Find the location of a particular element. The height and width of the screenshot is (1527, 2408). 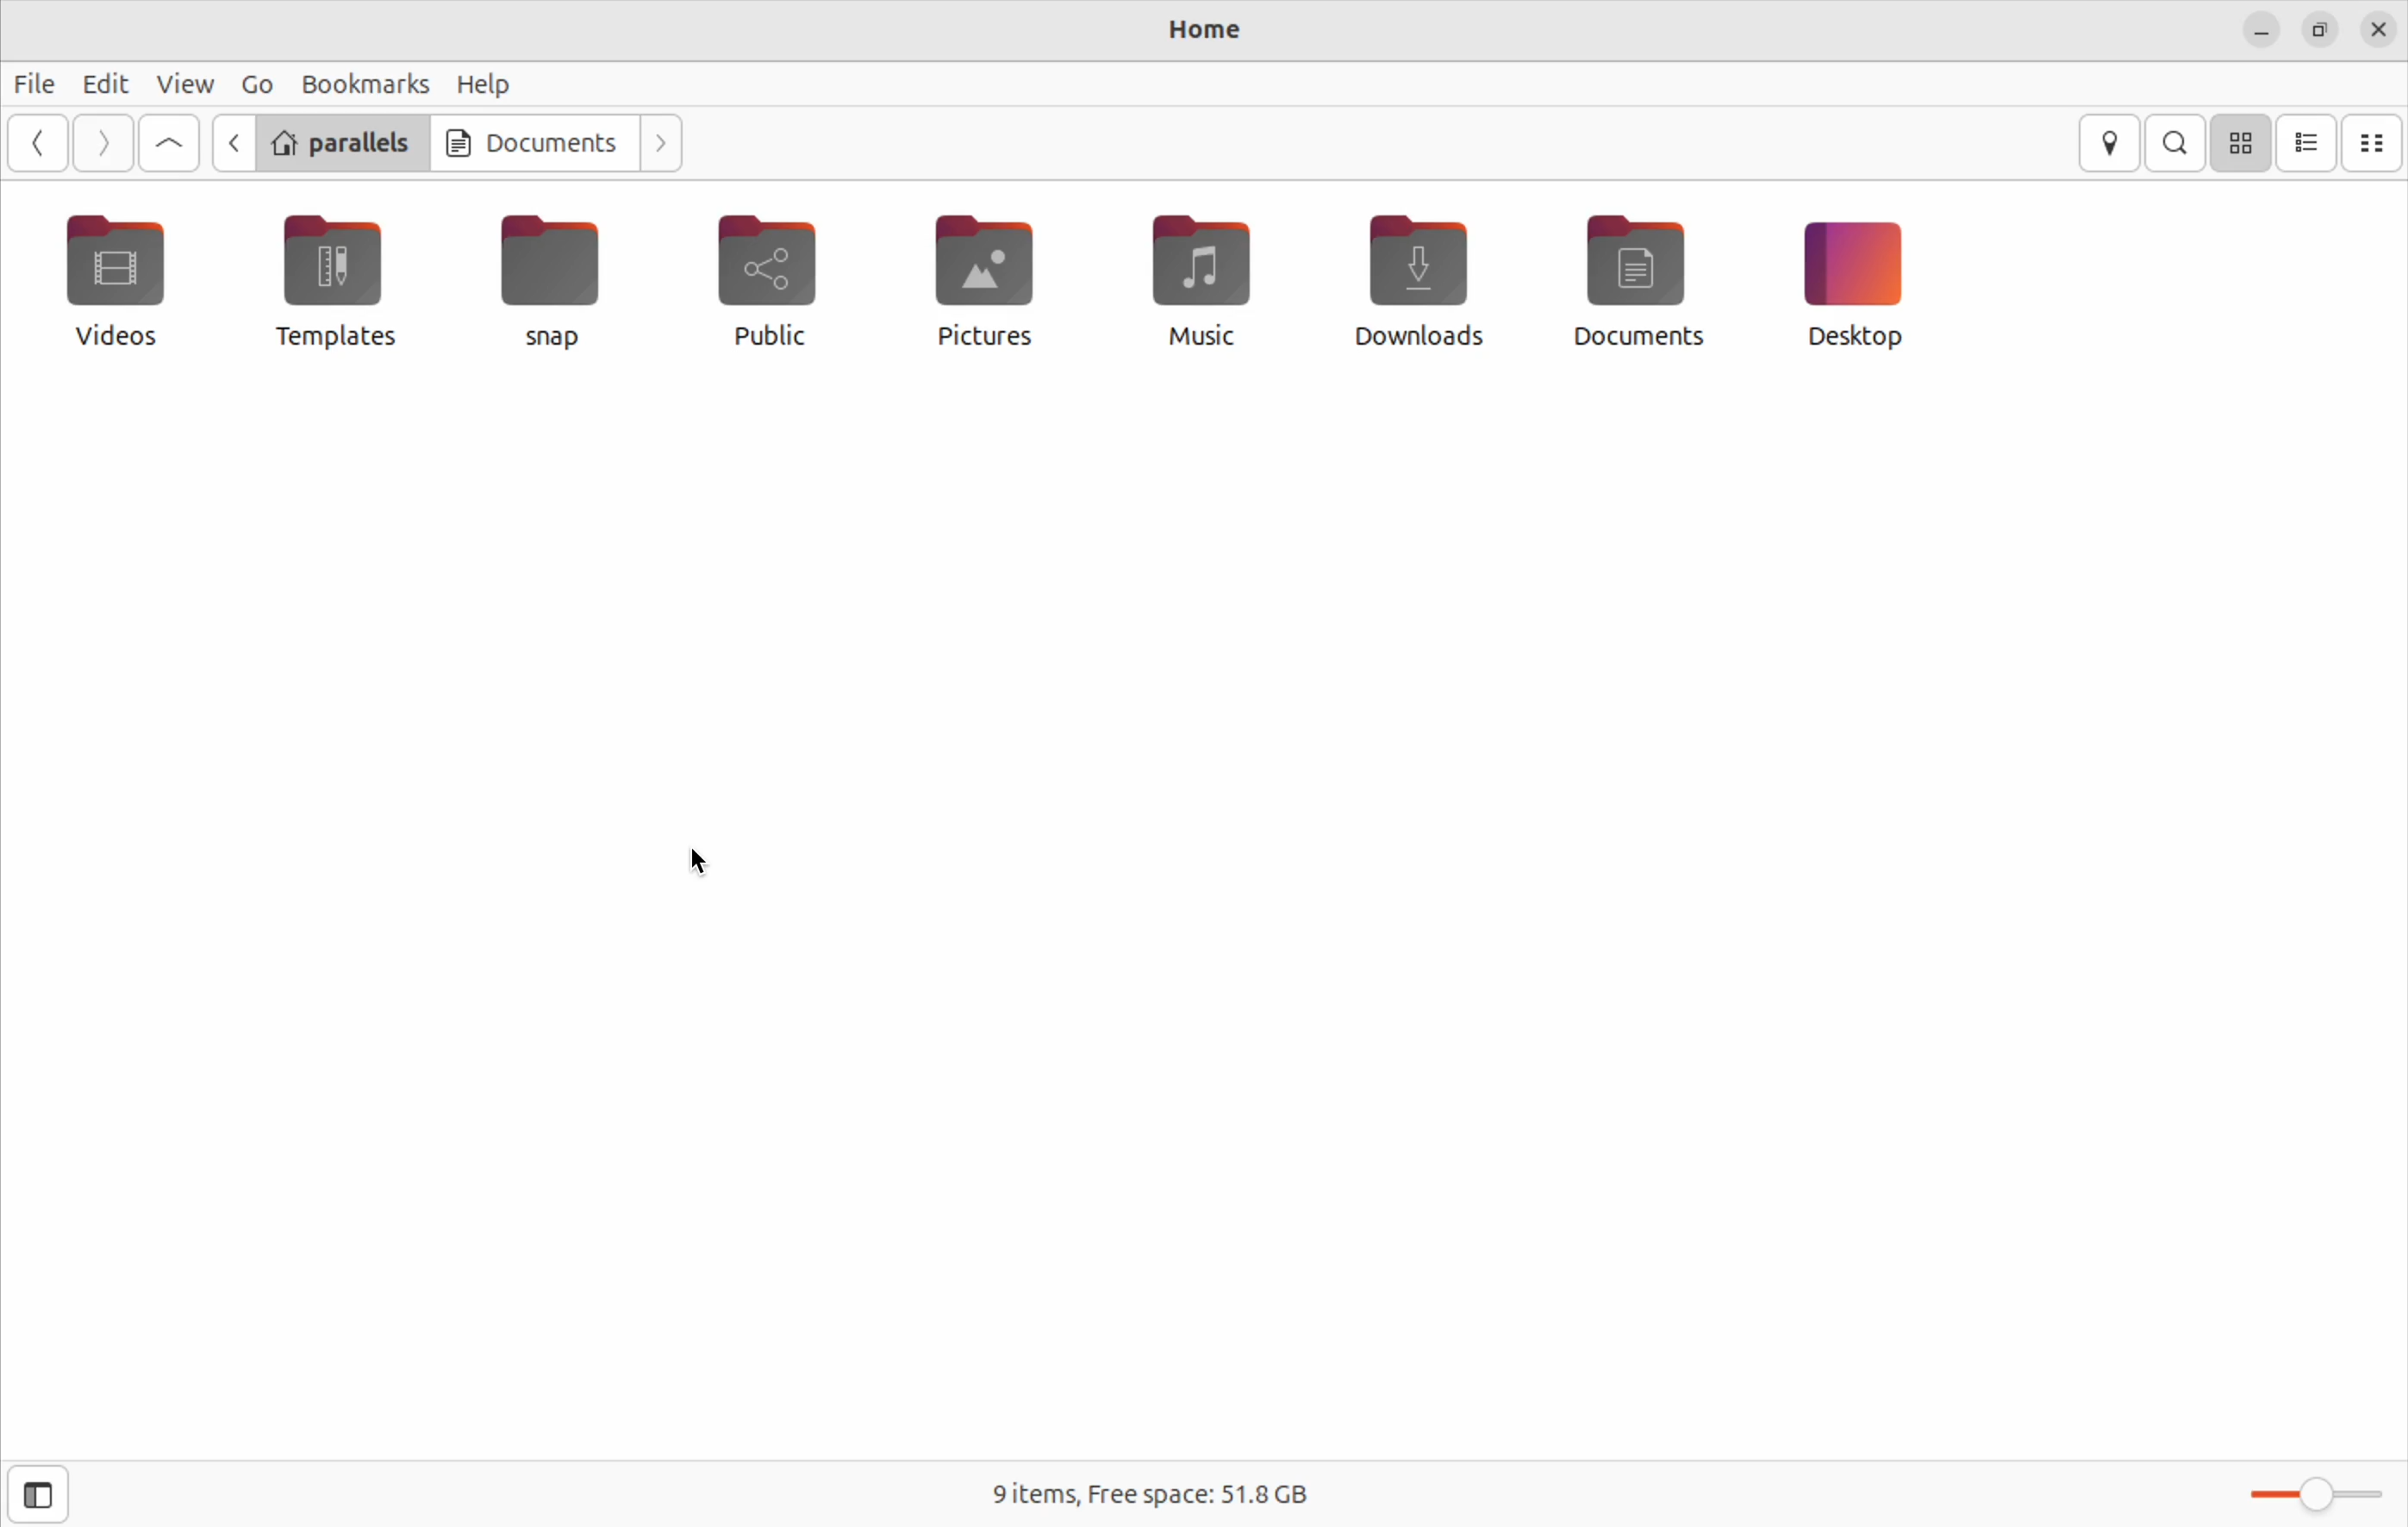

compact view is located at coordinates (2374, 142).